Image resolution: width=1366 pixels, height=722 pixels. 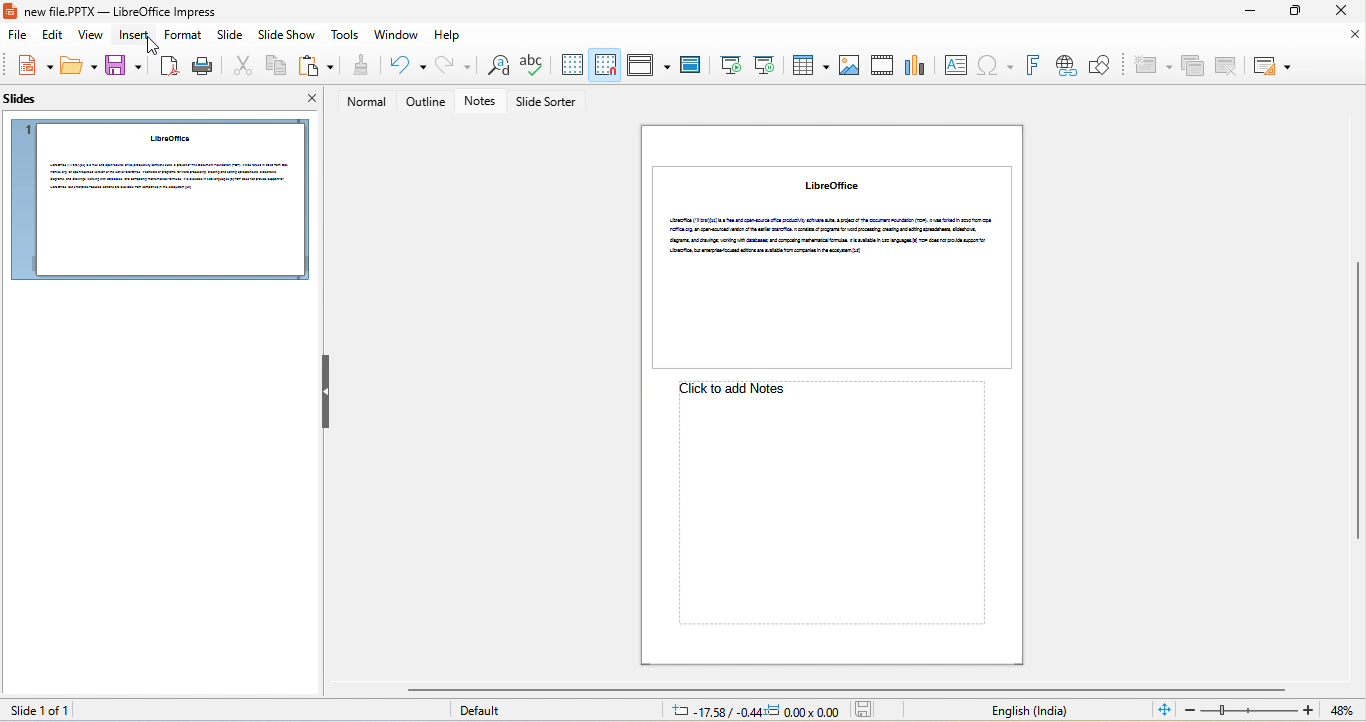 I want to click on dimension: 0.00x0.00, so click(x=803, y=711).